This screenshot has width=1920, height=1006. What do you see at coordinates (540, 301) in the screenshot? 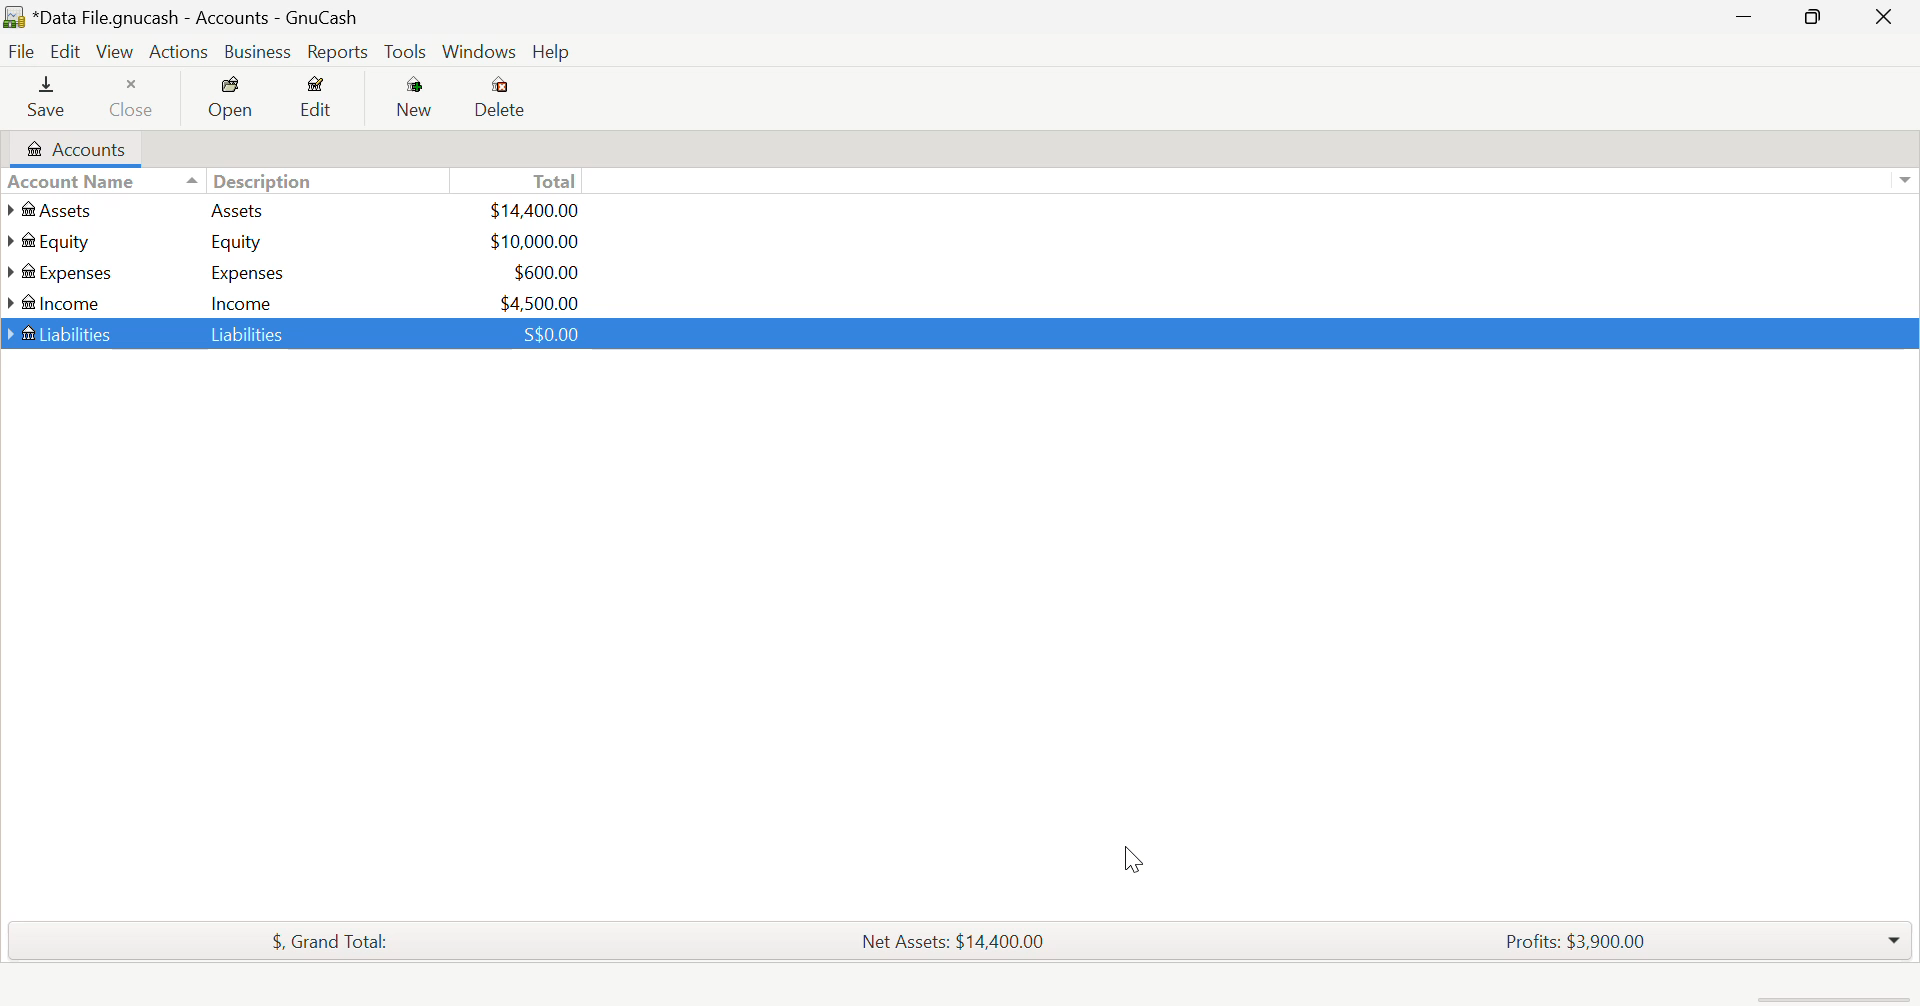
I see `USD` at bounding box center [540, 301].